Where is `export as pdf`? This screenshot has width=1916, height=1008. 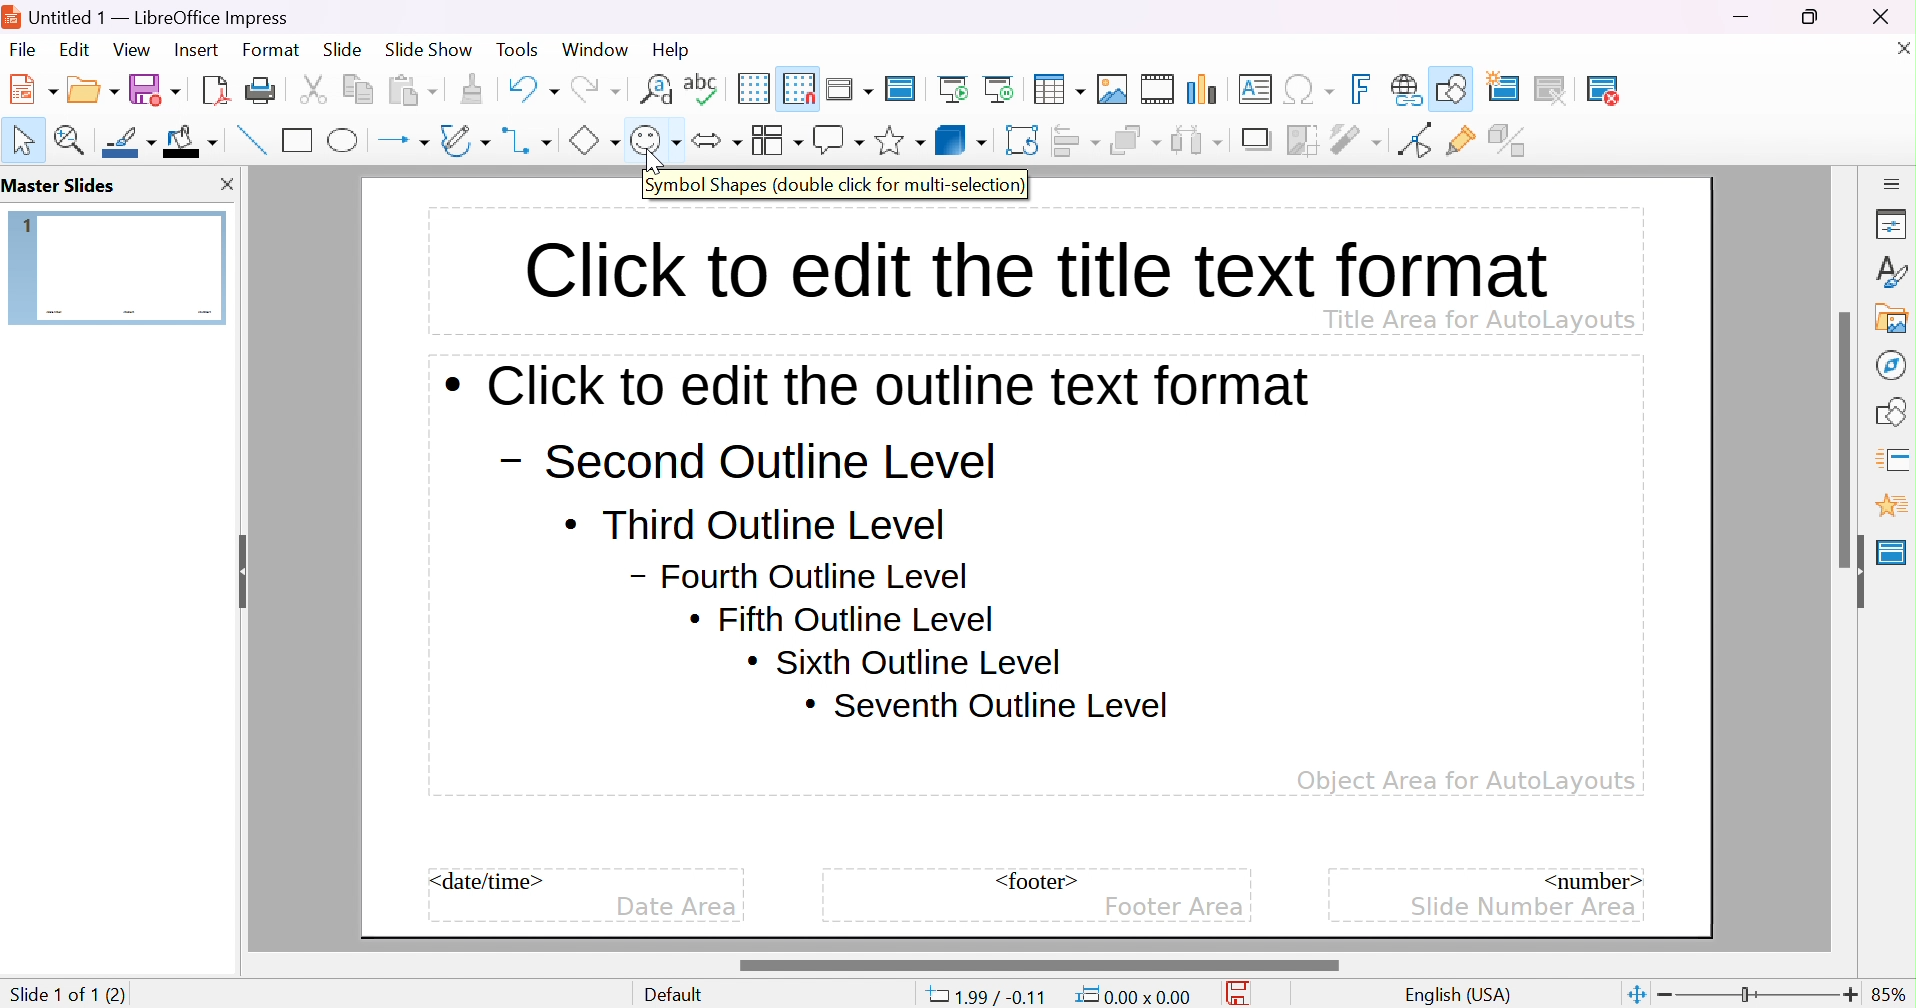 export as pdf is located at coordinates (213, 89).